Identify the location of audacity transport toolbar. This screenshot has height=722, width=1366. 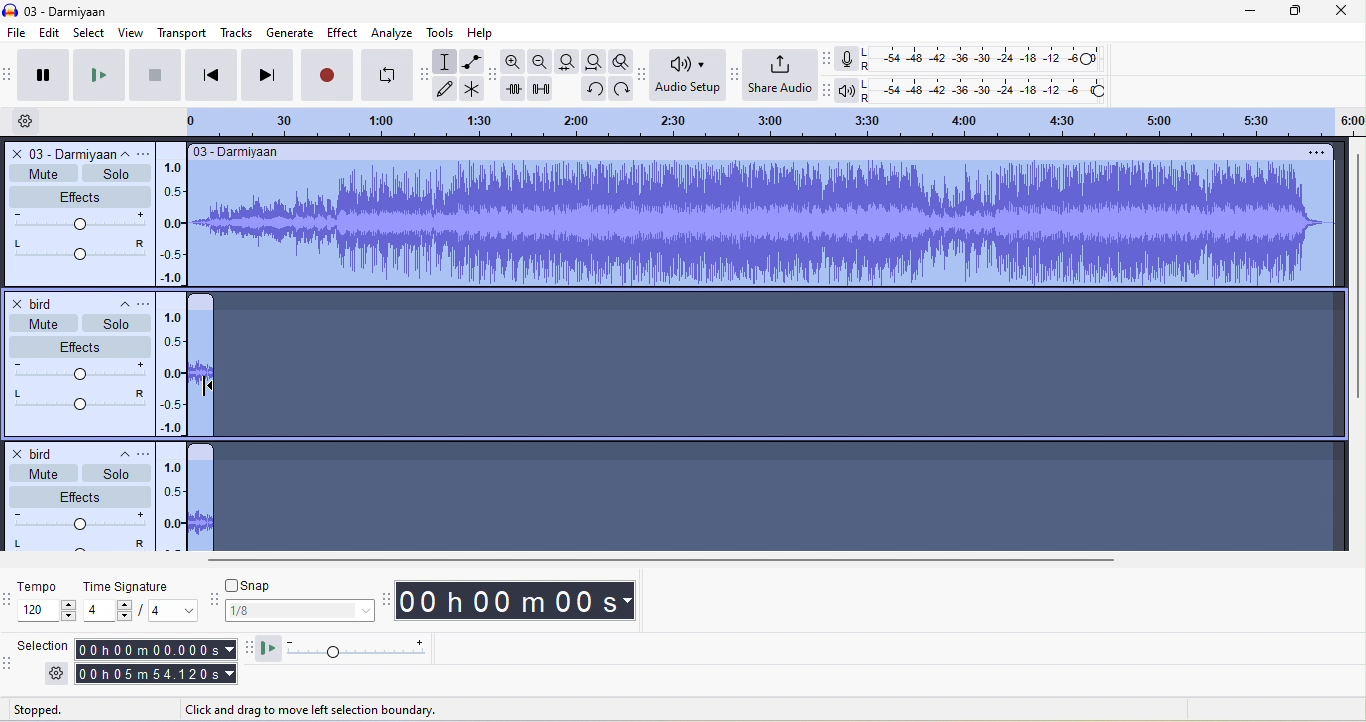
(9, 74).